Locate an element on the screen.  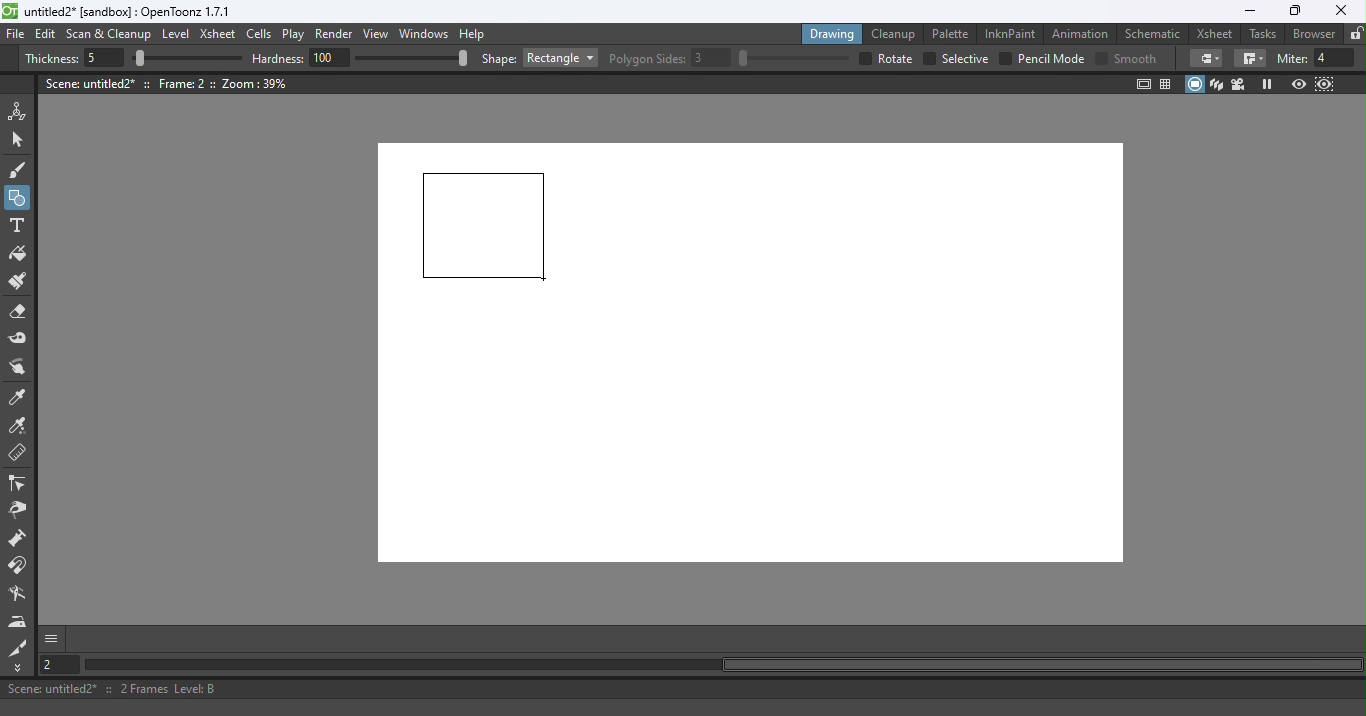
Lock rooms tab is located at coordinates (1356, 35).